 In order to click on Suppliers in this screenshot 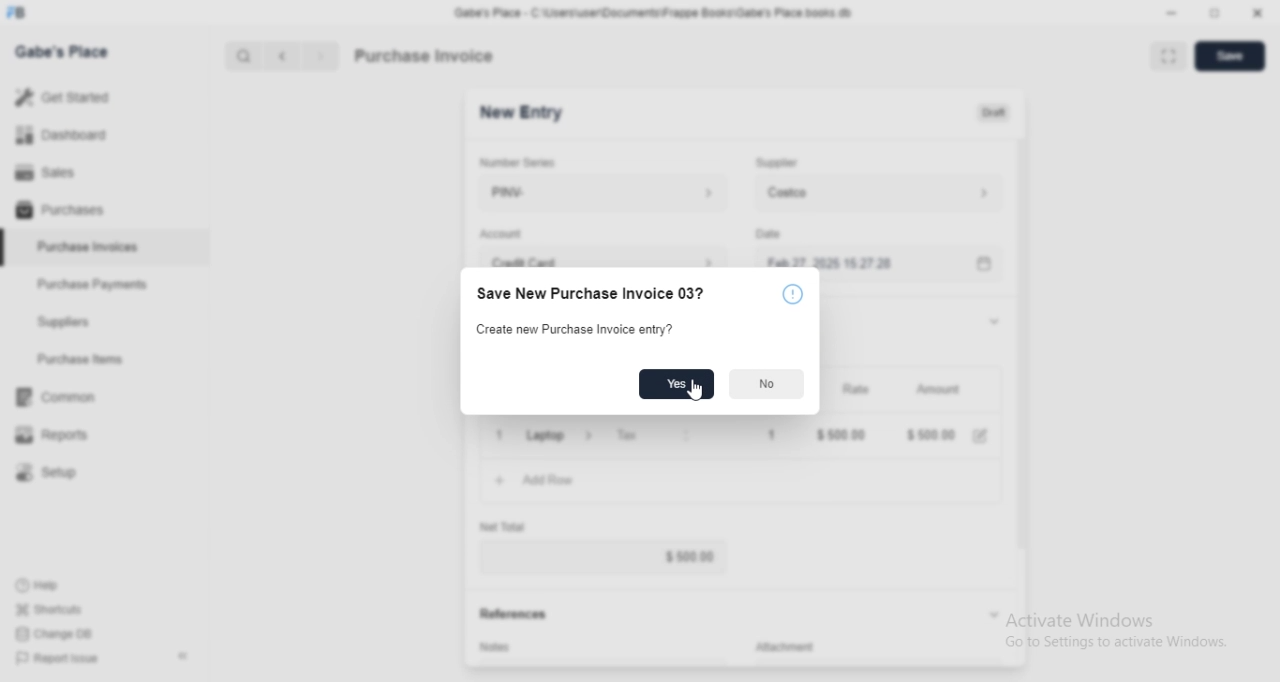, I will do `click(104, 321)`.